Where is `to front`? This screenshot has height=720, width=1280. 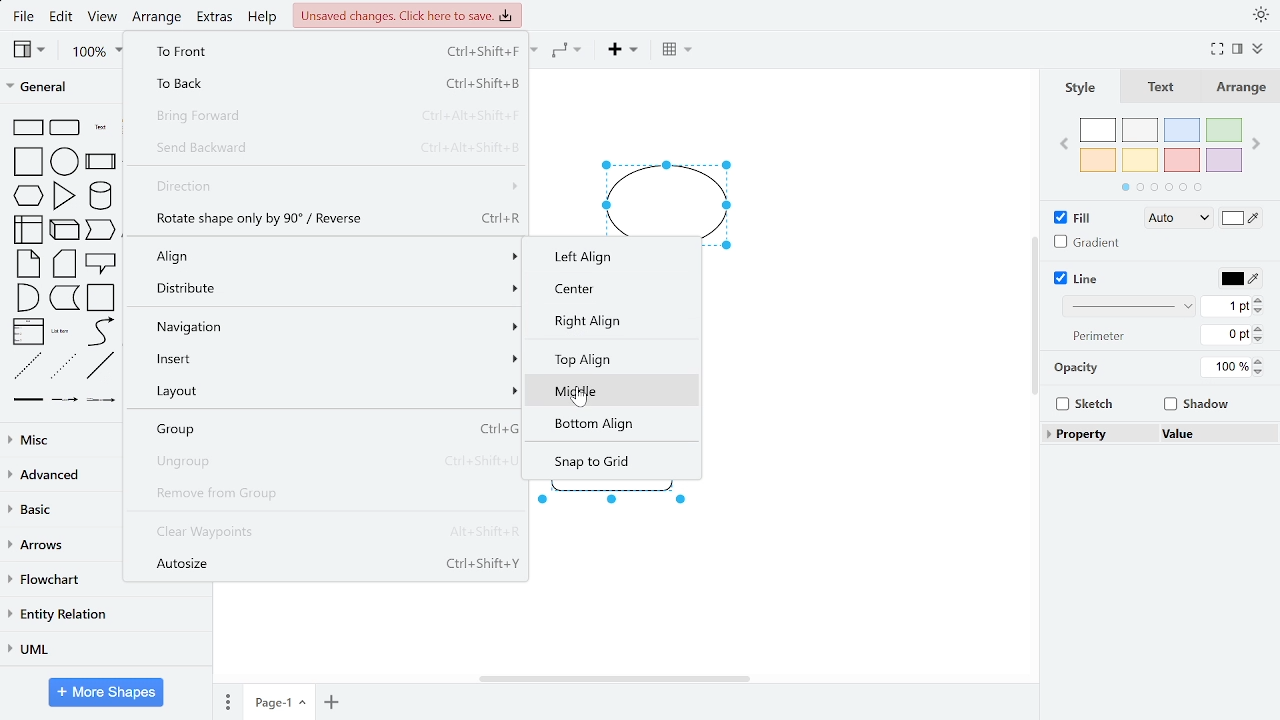 to front is located at coordinates (329, 50).